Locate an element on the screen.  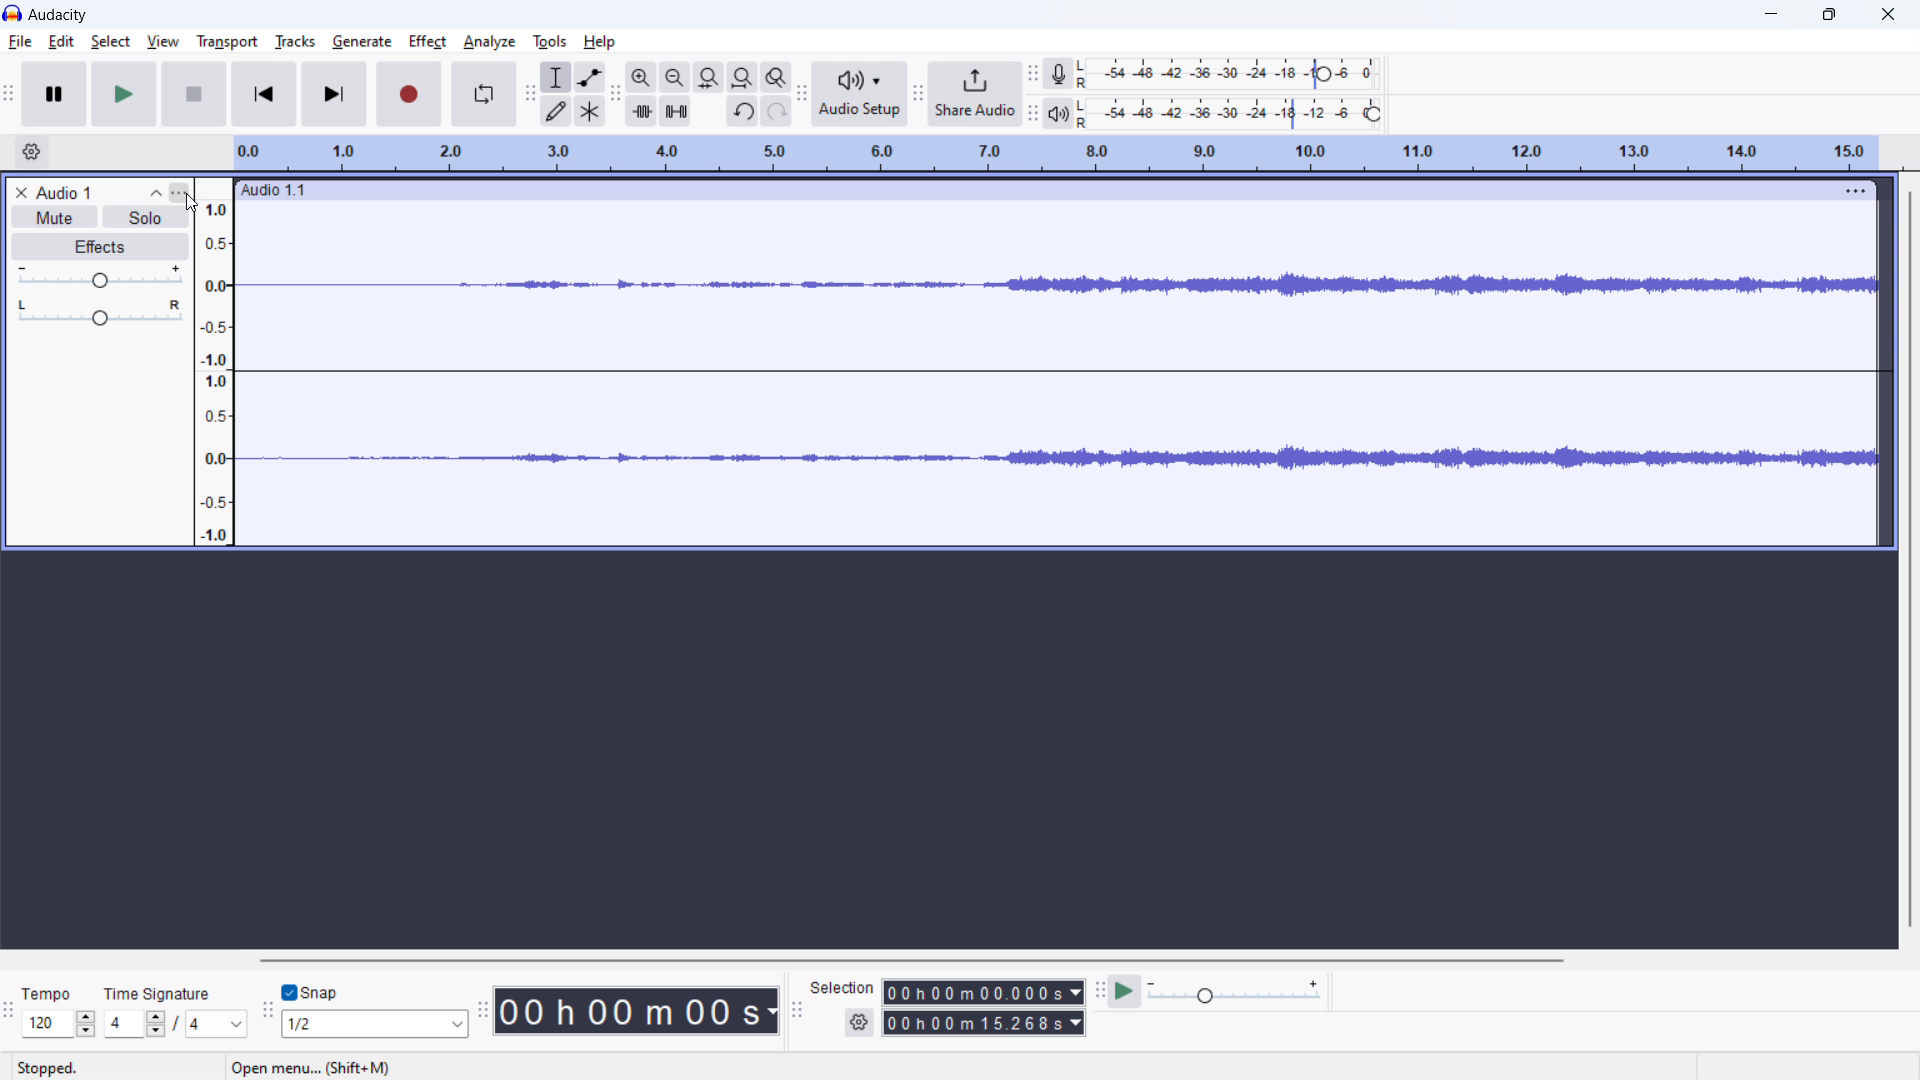
collapse is located at coordinates (155, 192).